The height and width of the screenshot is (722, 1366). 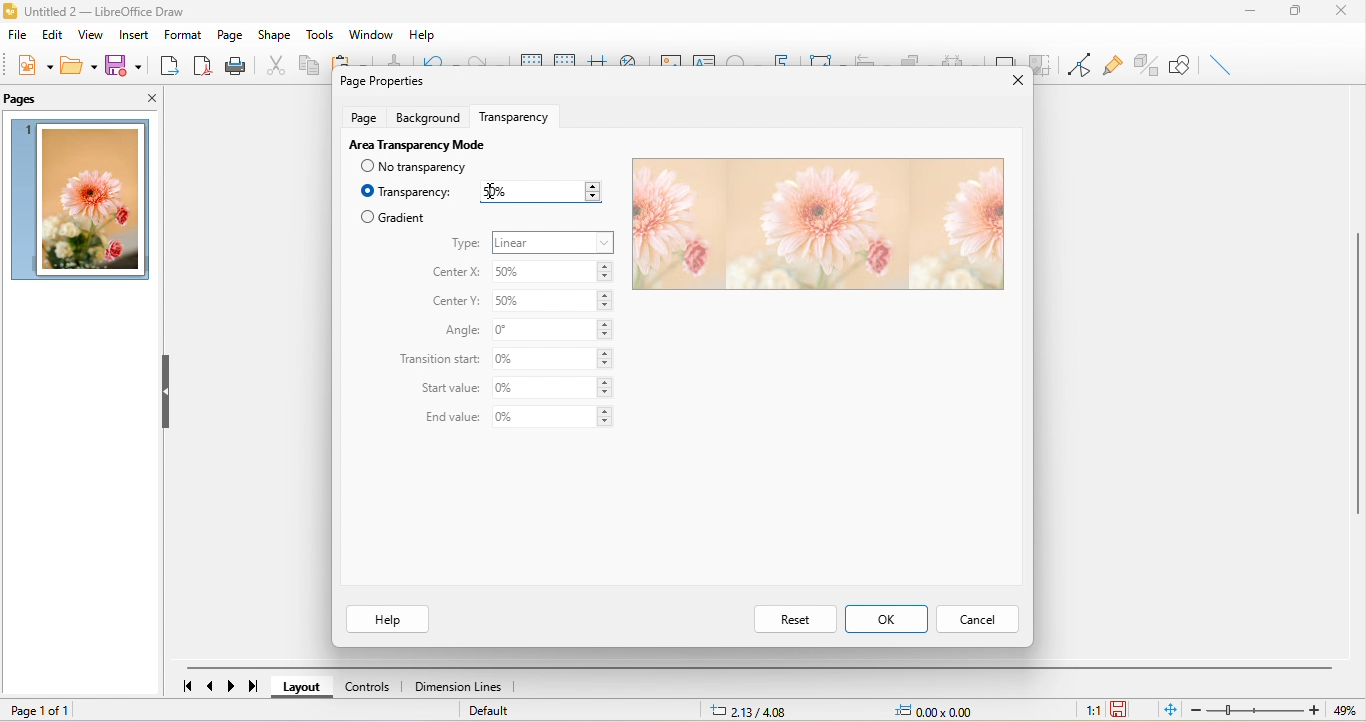 I want to click on center x, so click(x=454, y=273).